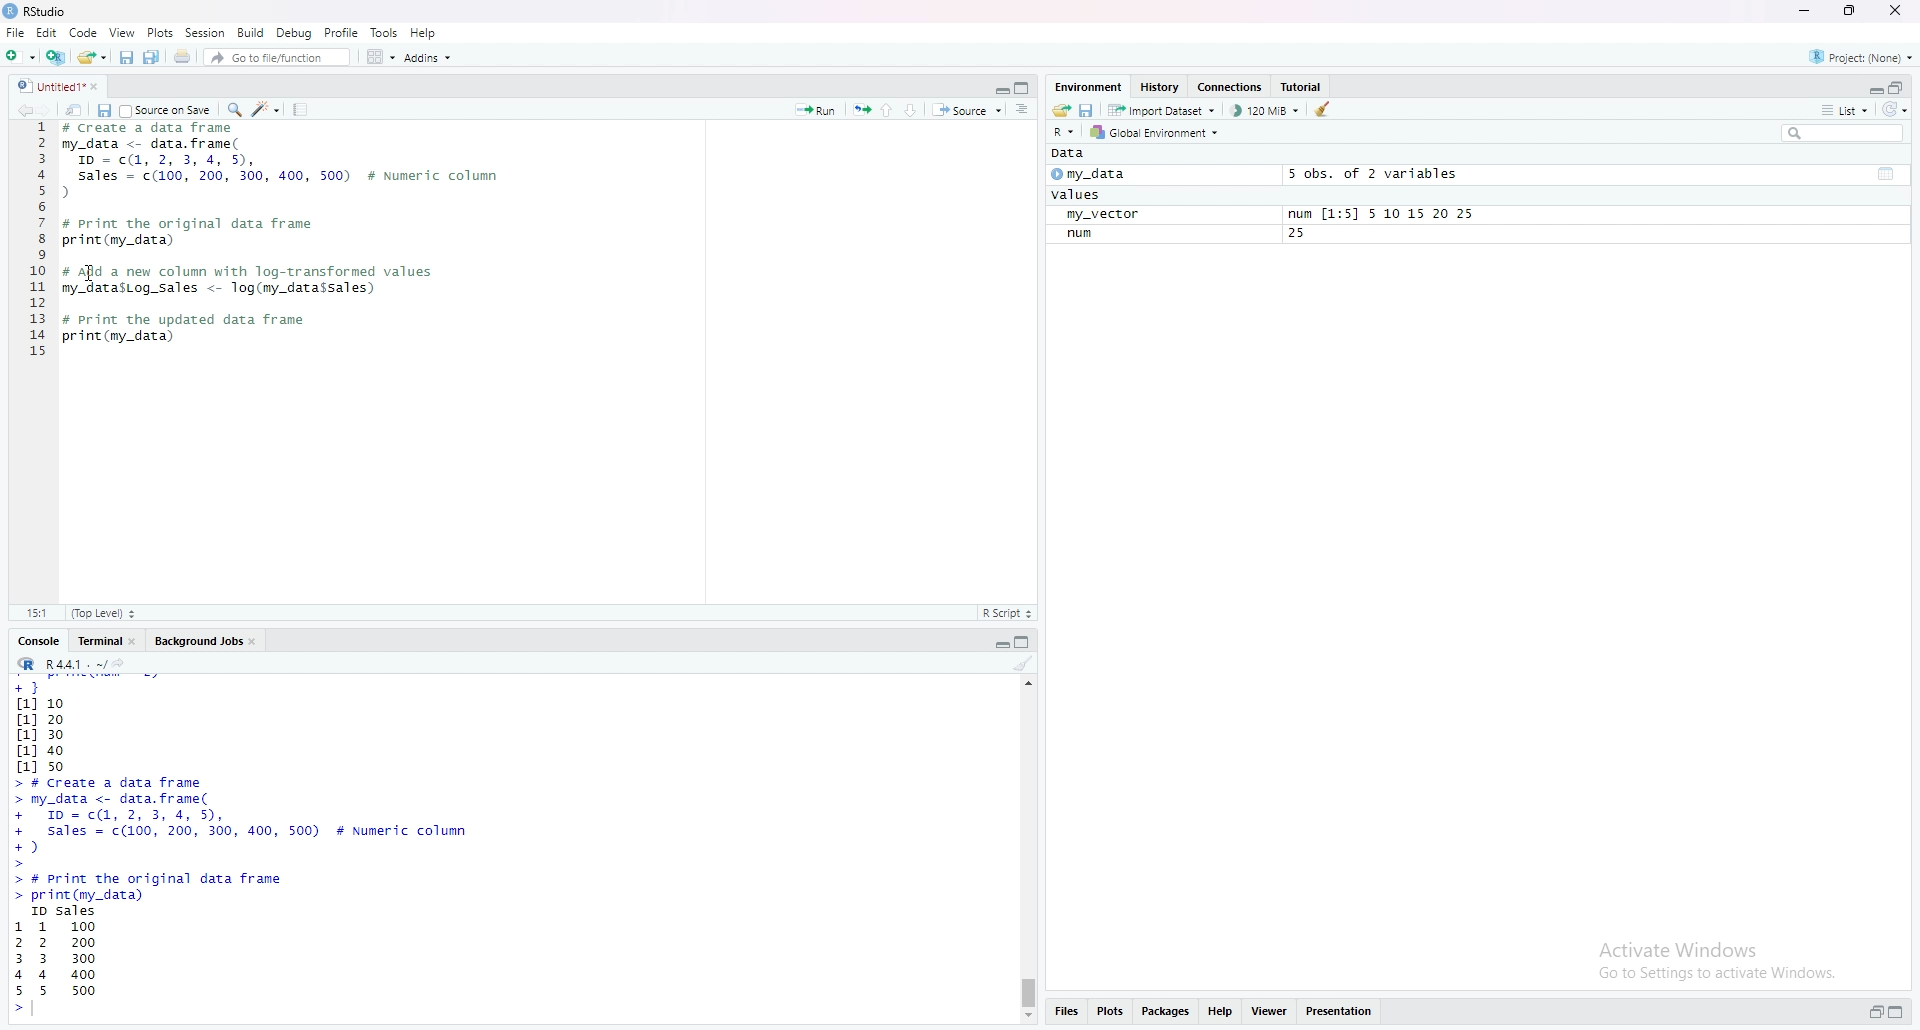 This screenshot has height=1030, width=1920. I want to click on Background jobs, so click(200, 643).